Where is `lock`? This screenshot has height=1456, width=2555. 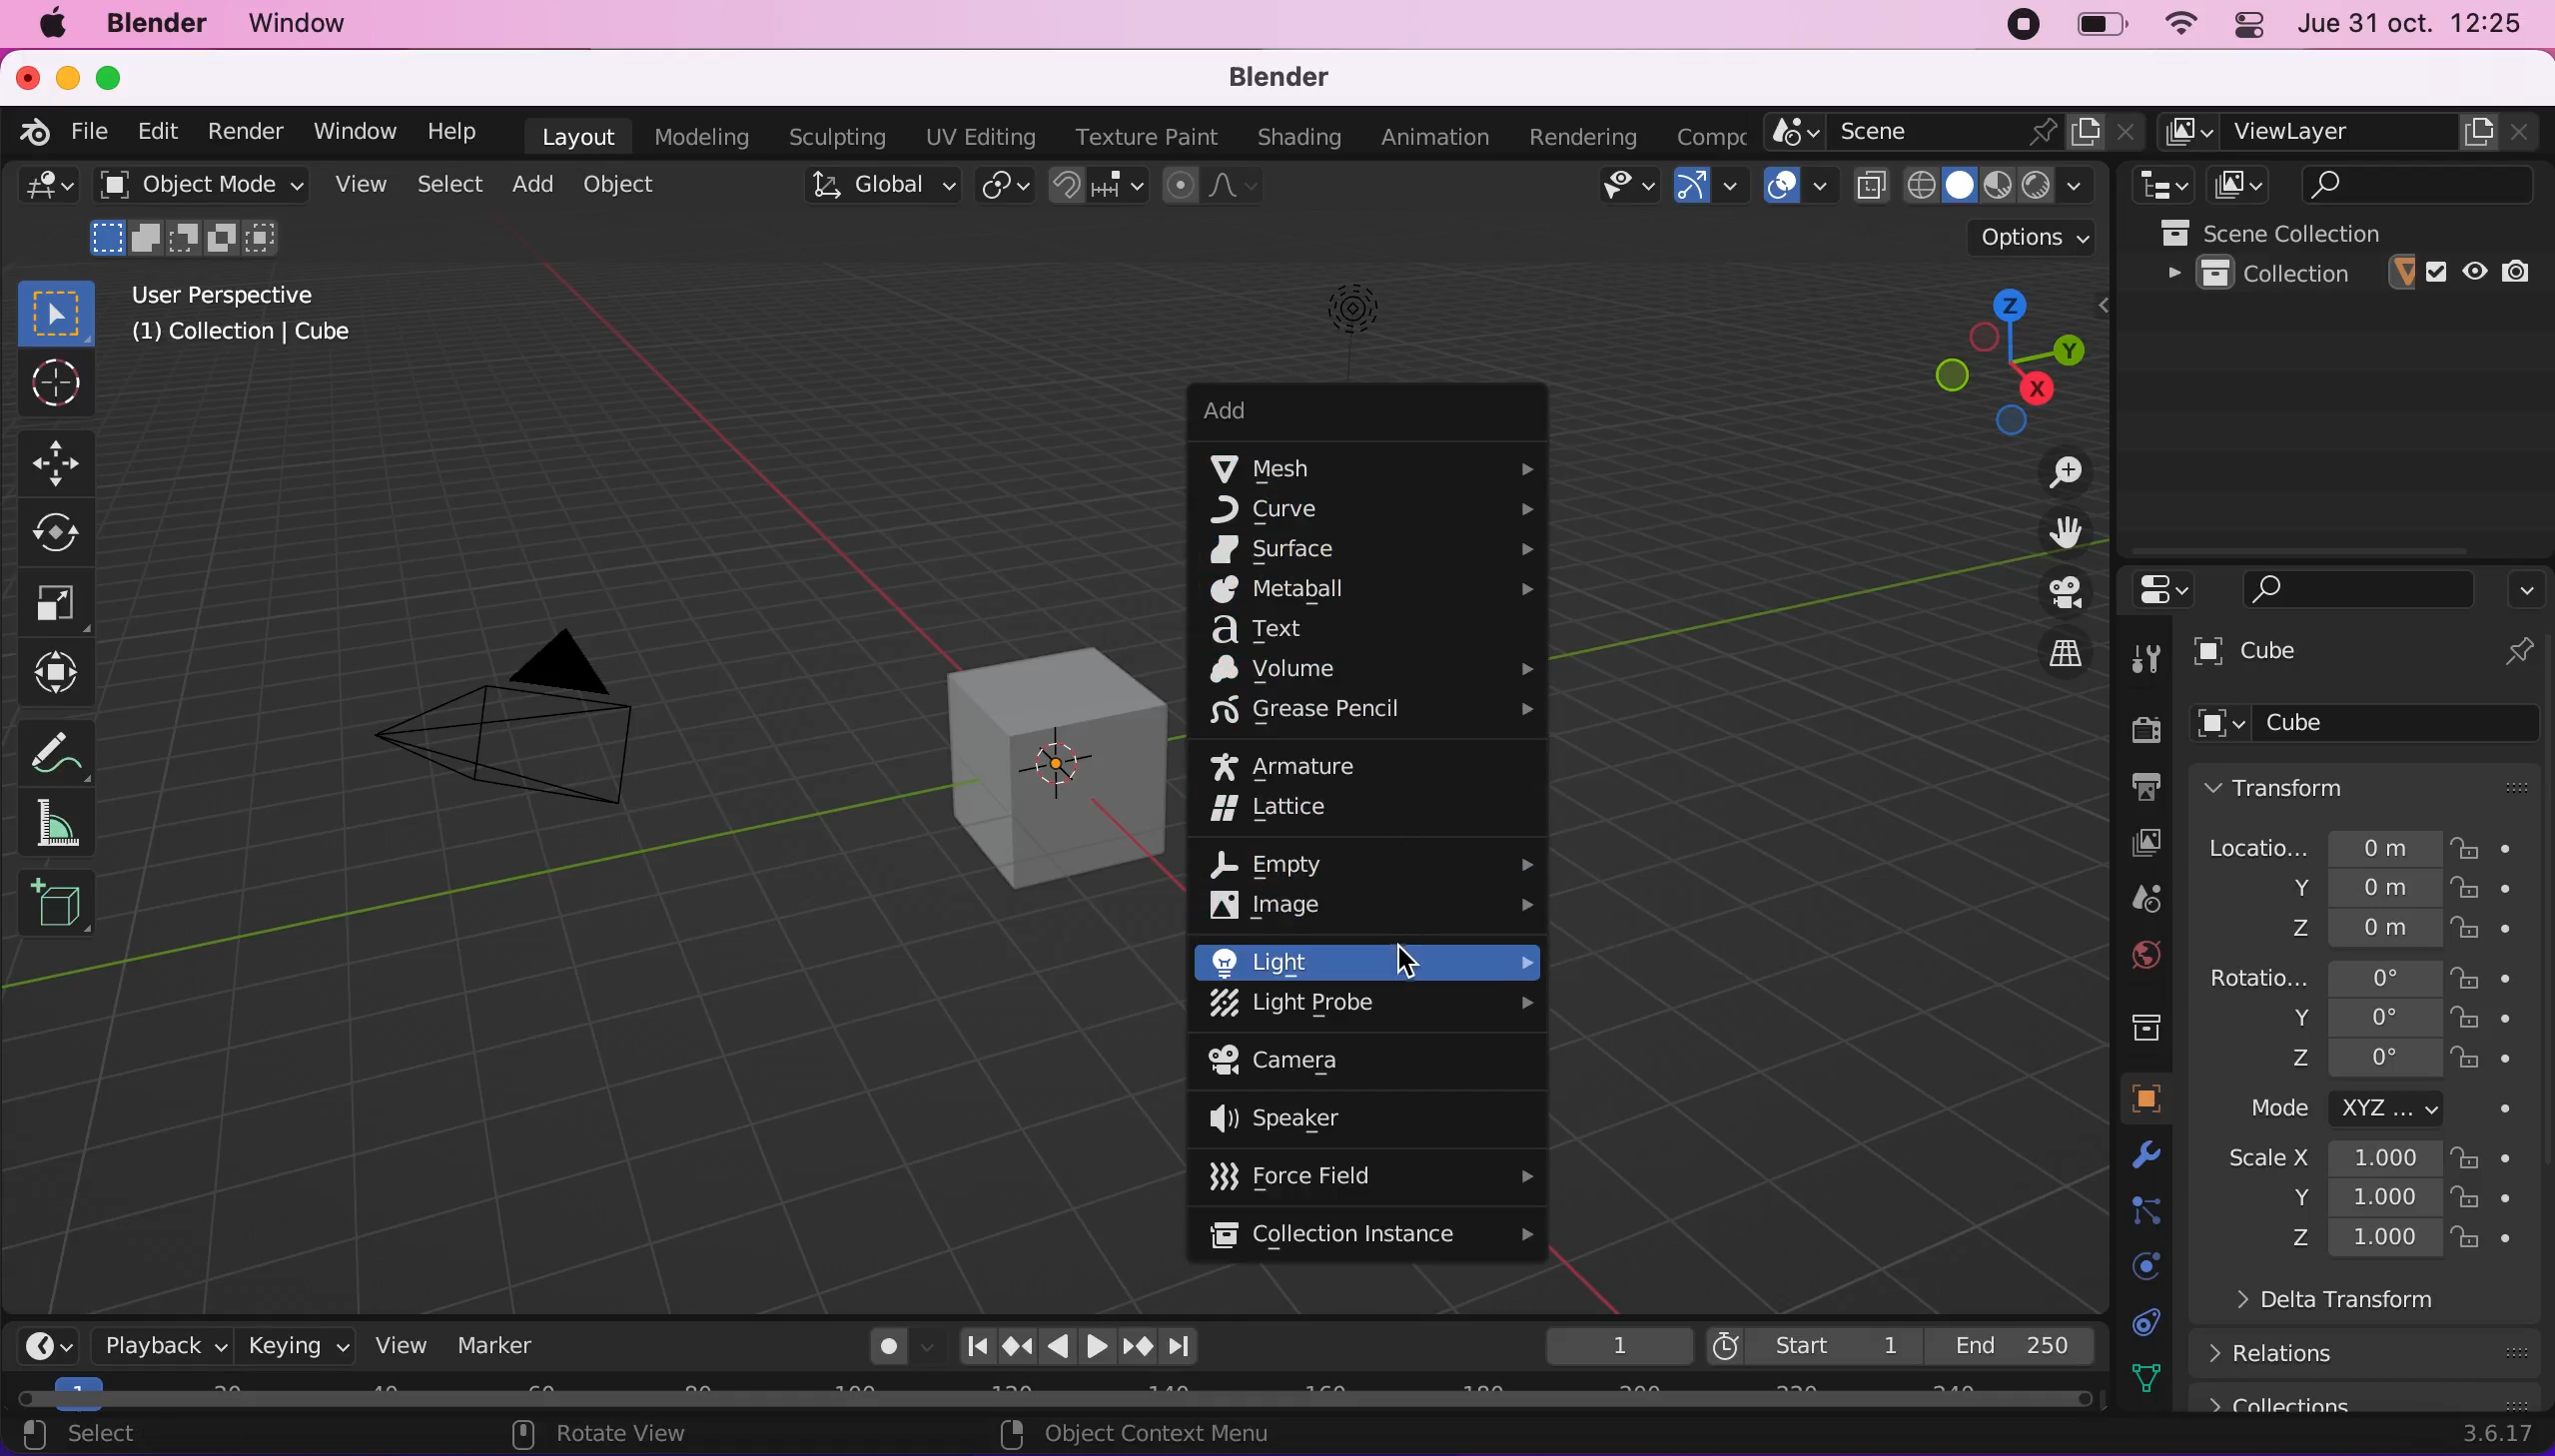 lock is located at coordinates (2501, 1201).